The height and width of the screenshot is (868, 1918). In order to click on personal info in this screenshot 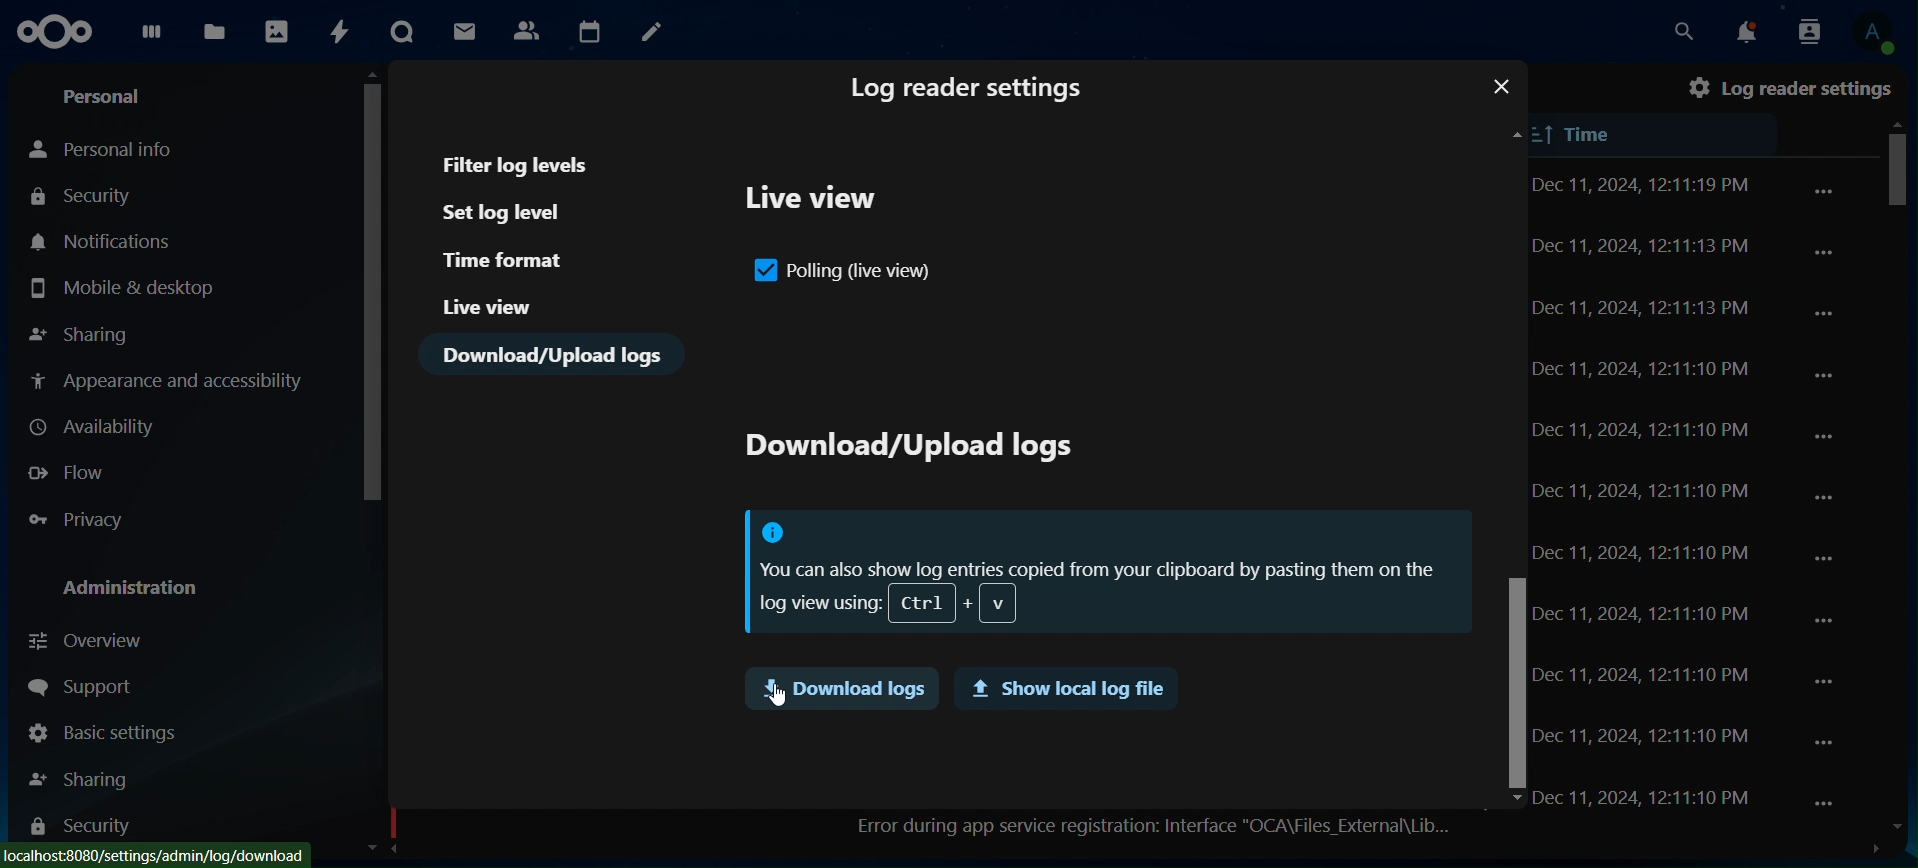, I will do `click(109, 150)`.